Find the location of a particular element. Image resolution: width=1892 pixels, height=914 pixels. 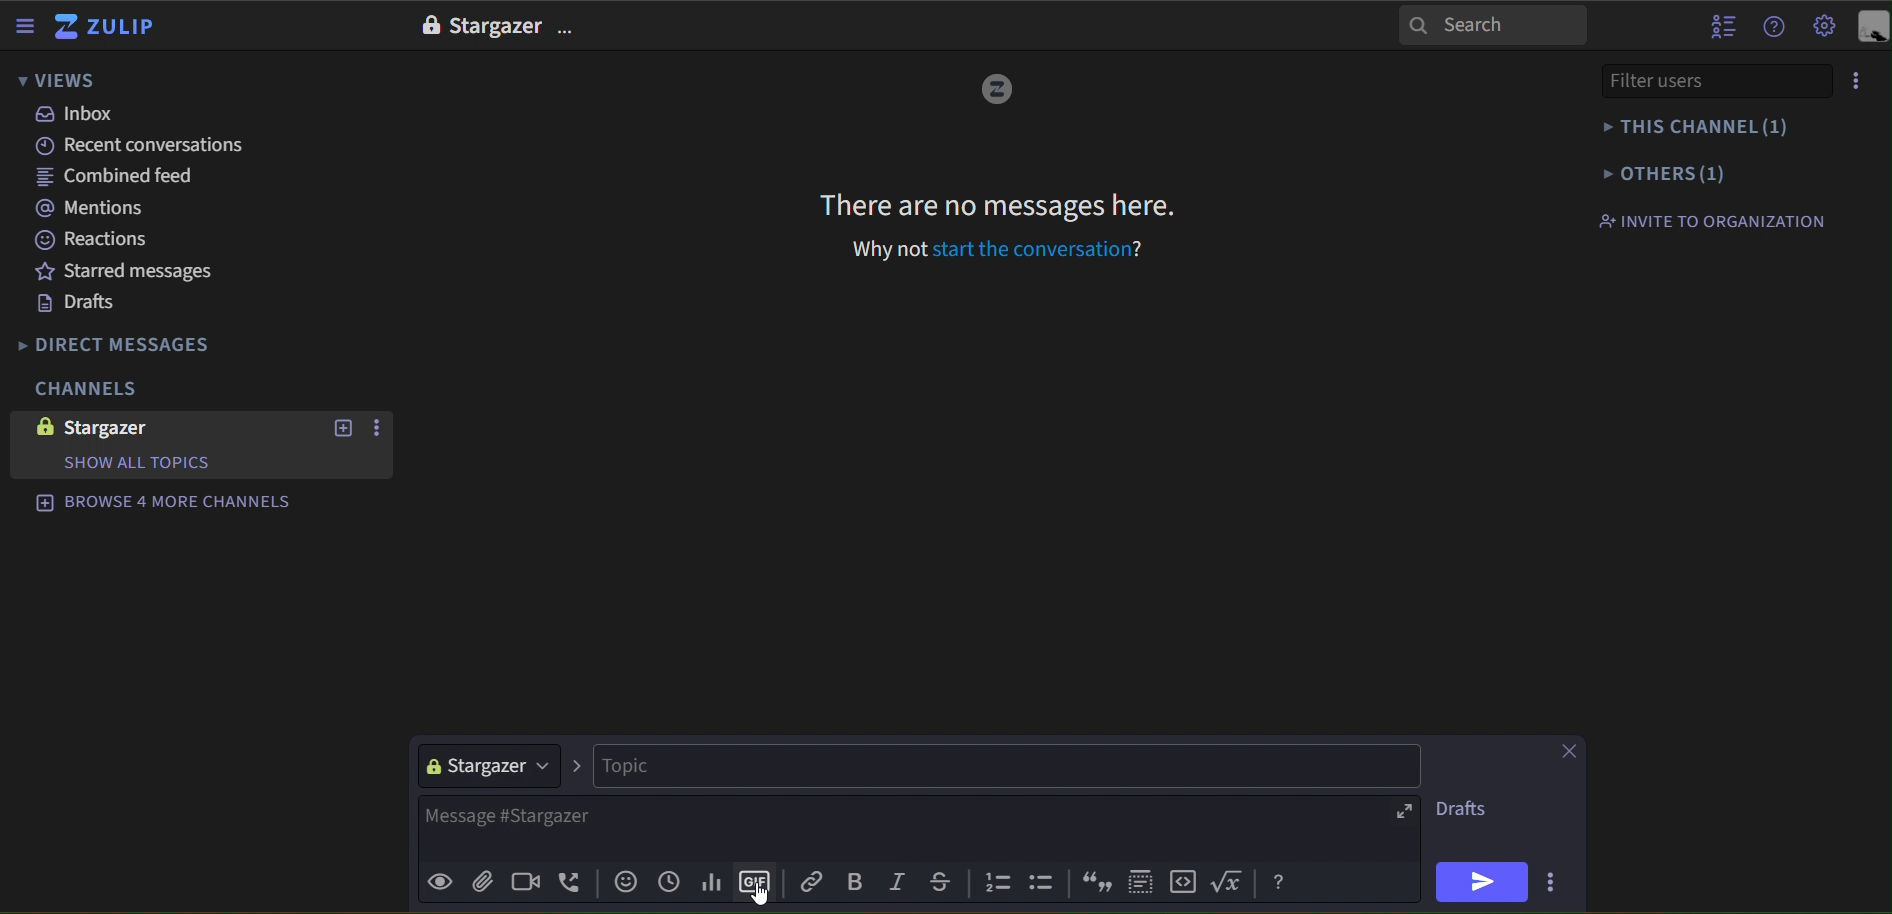

link is located at coordinates (814, 881).